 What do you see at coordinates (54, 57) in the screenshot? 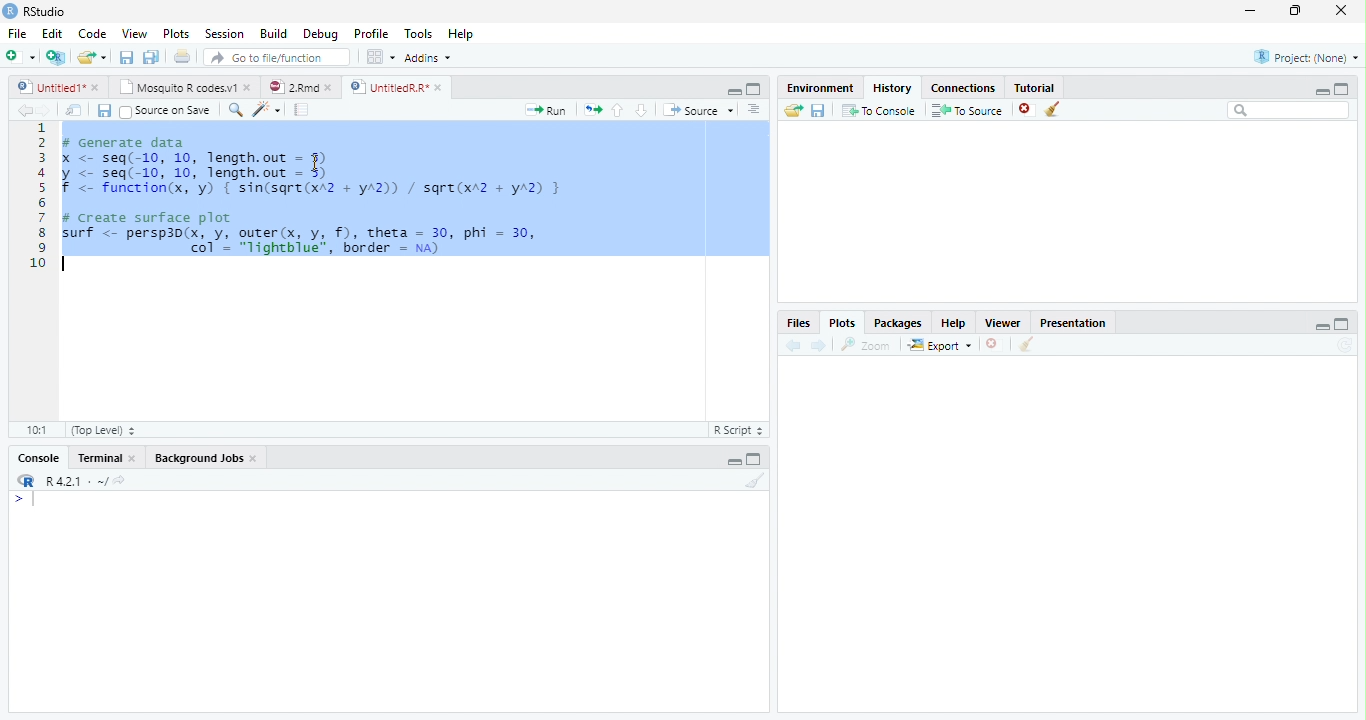
I see `Create a project` at bounding box center [54, 57].